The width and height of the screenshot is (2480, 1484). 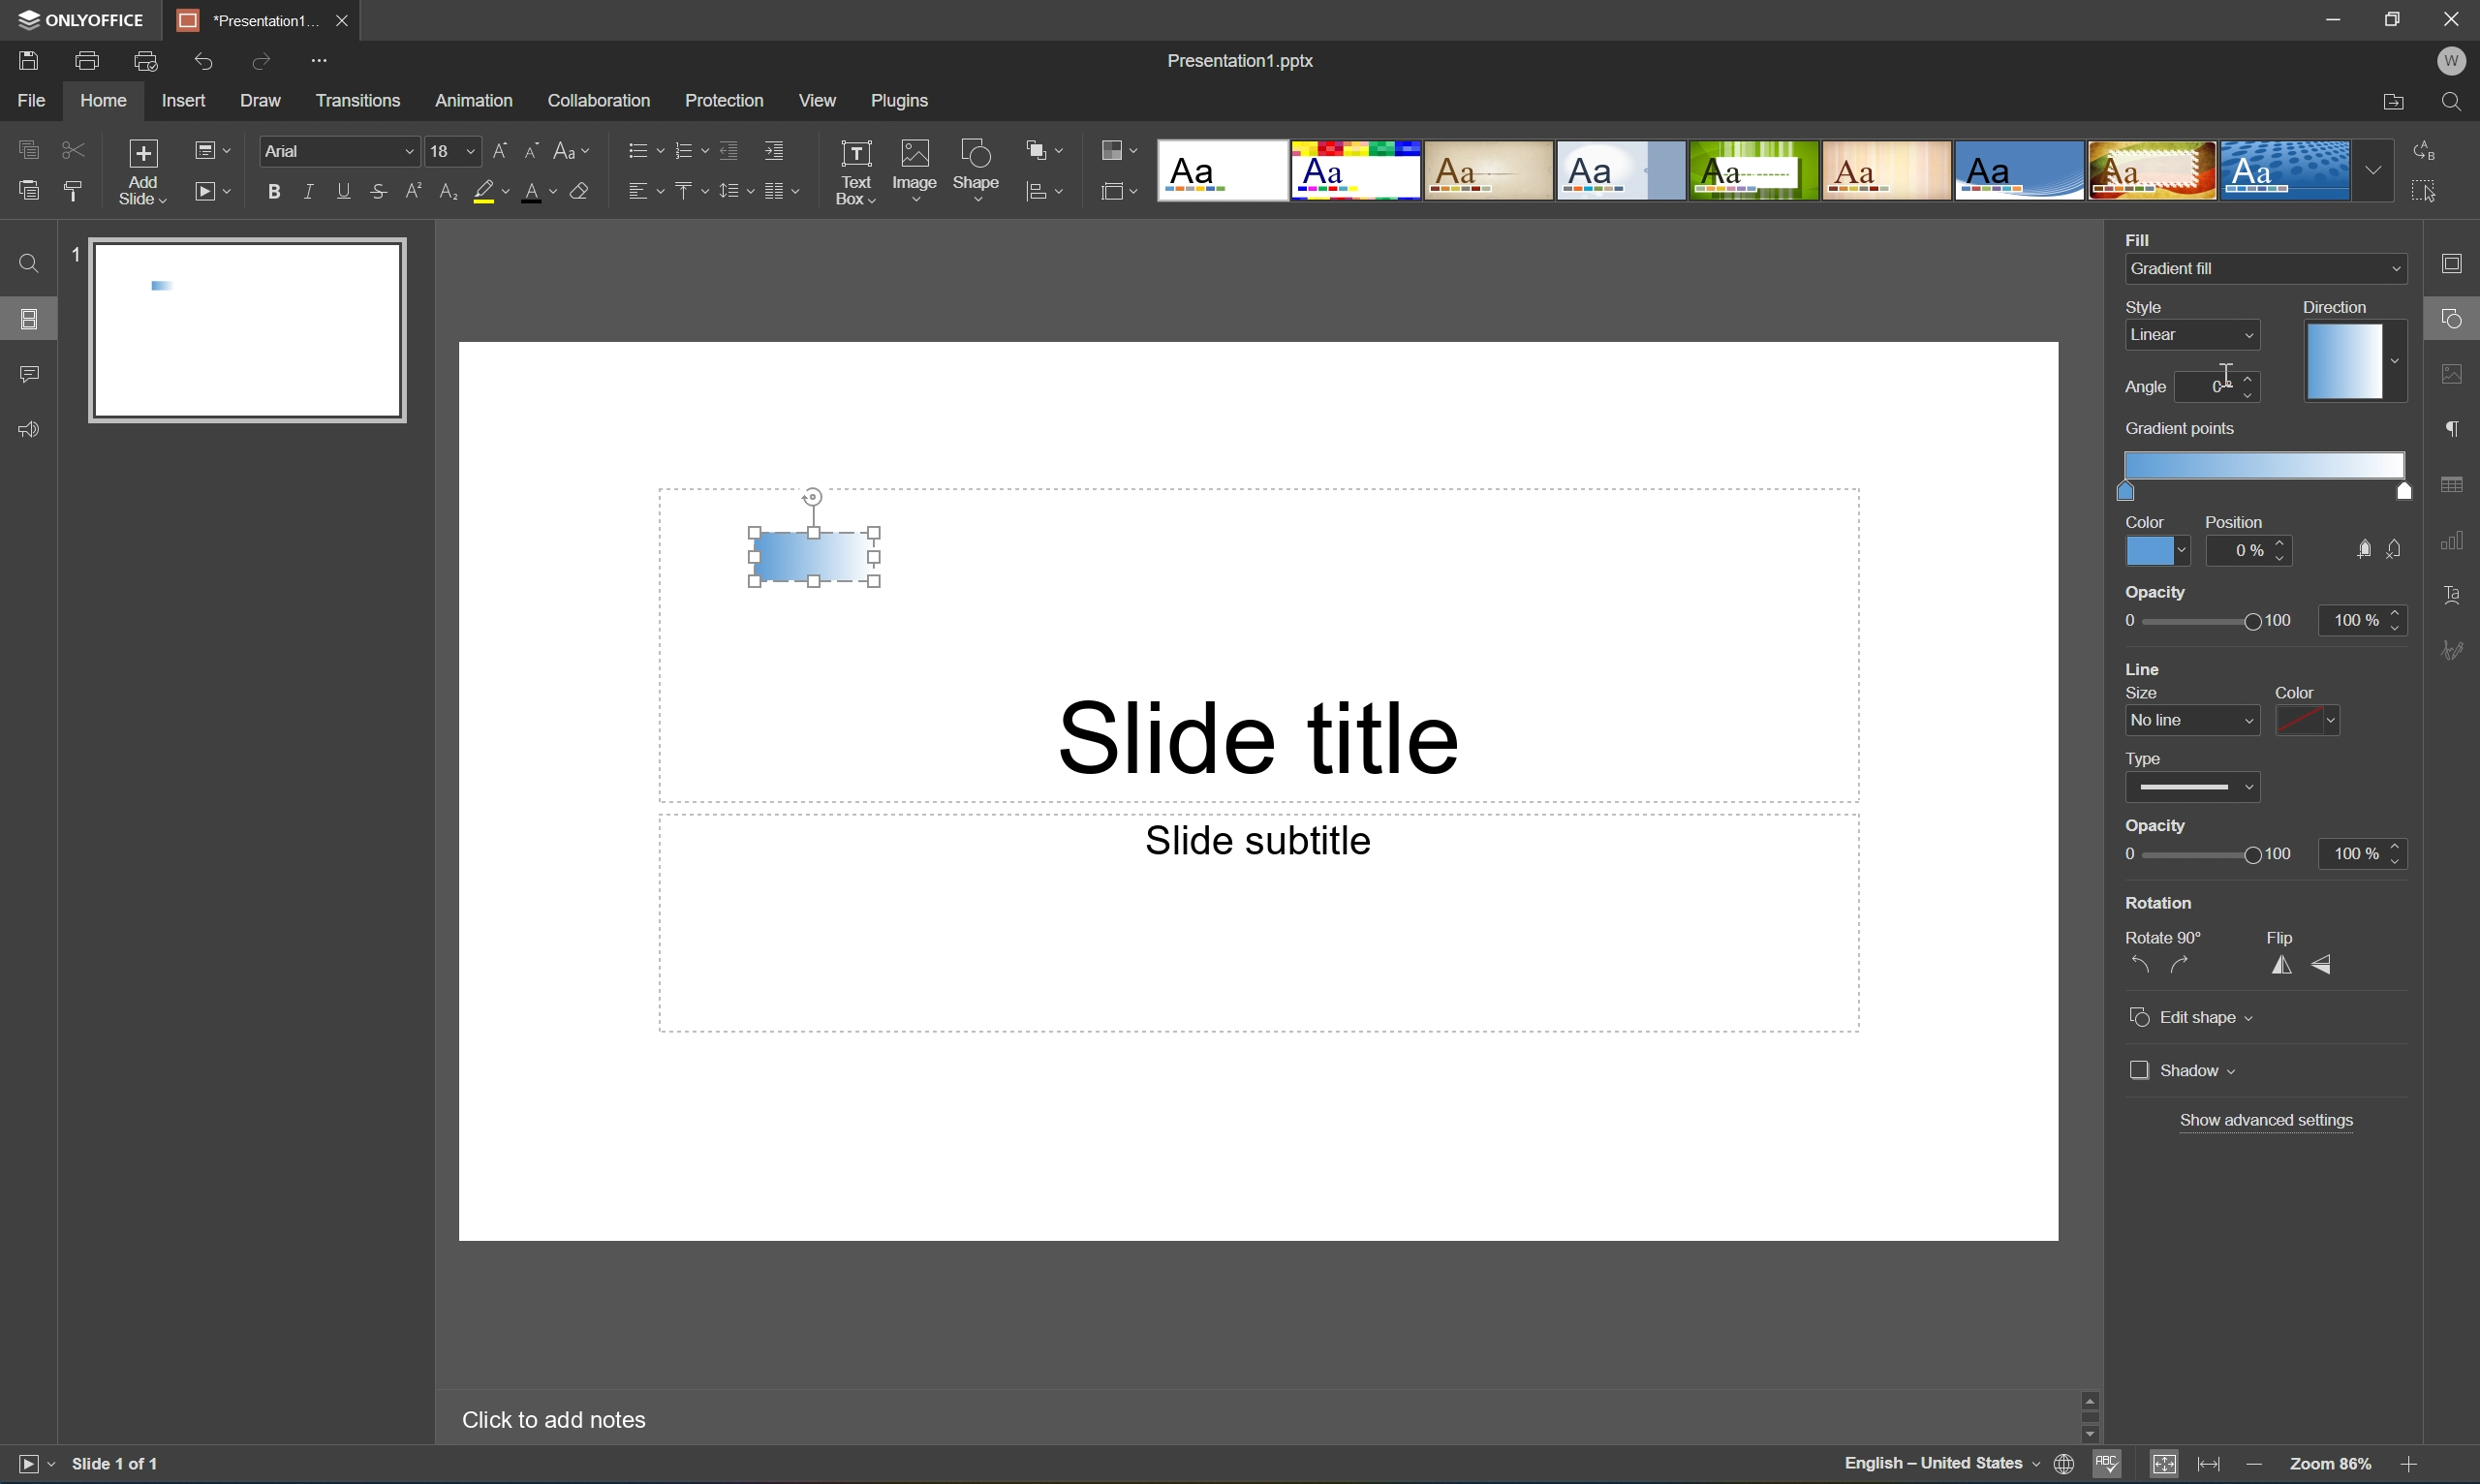 What do you see at coordinates (2452, 541) in the screenshot?
I see `chart settings` at bounding box center [2452, 541].